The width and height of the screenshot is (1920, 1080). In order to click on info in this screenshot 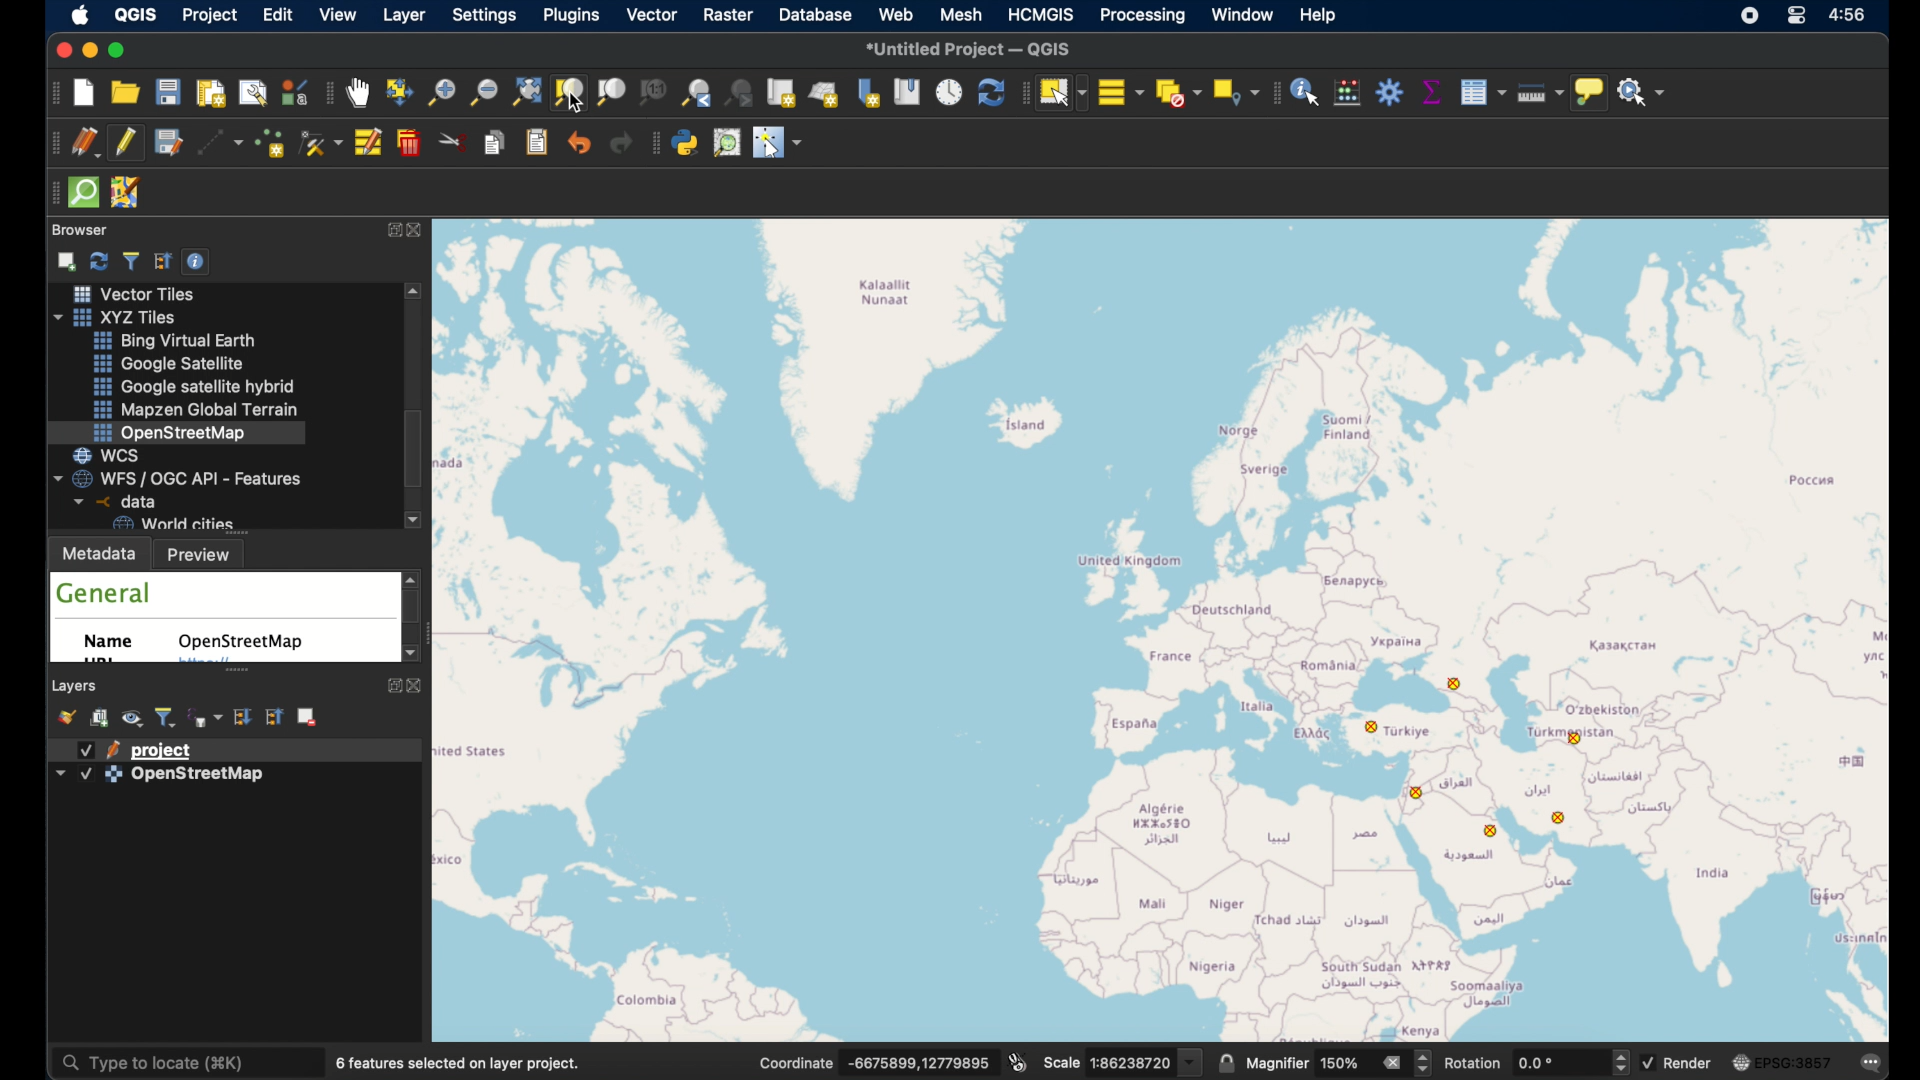, I will do `click(462, 1062)`.